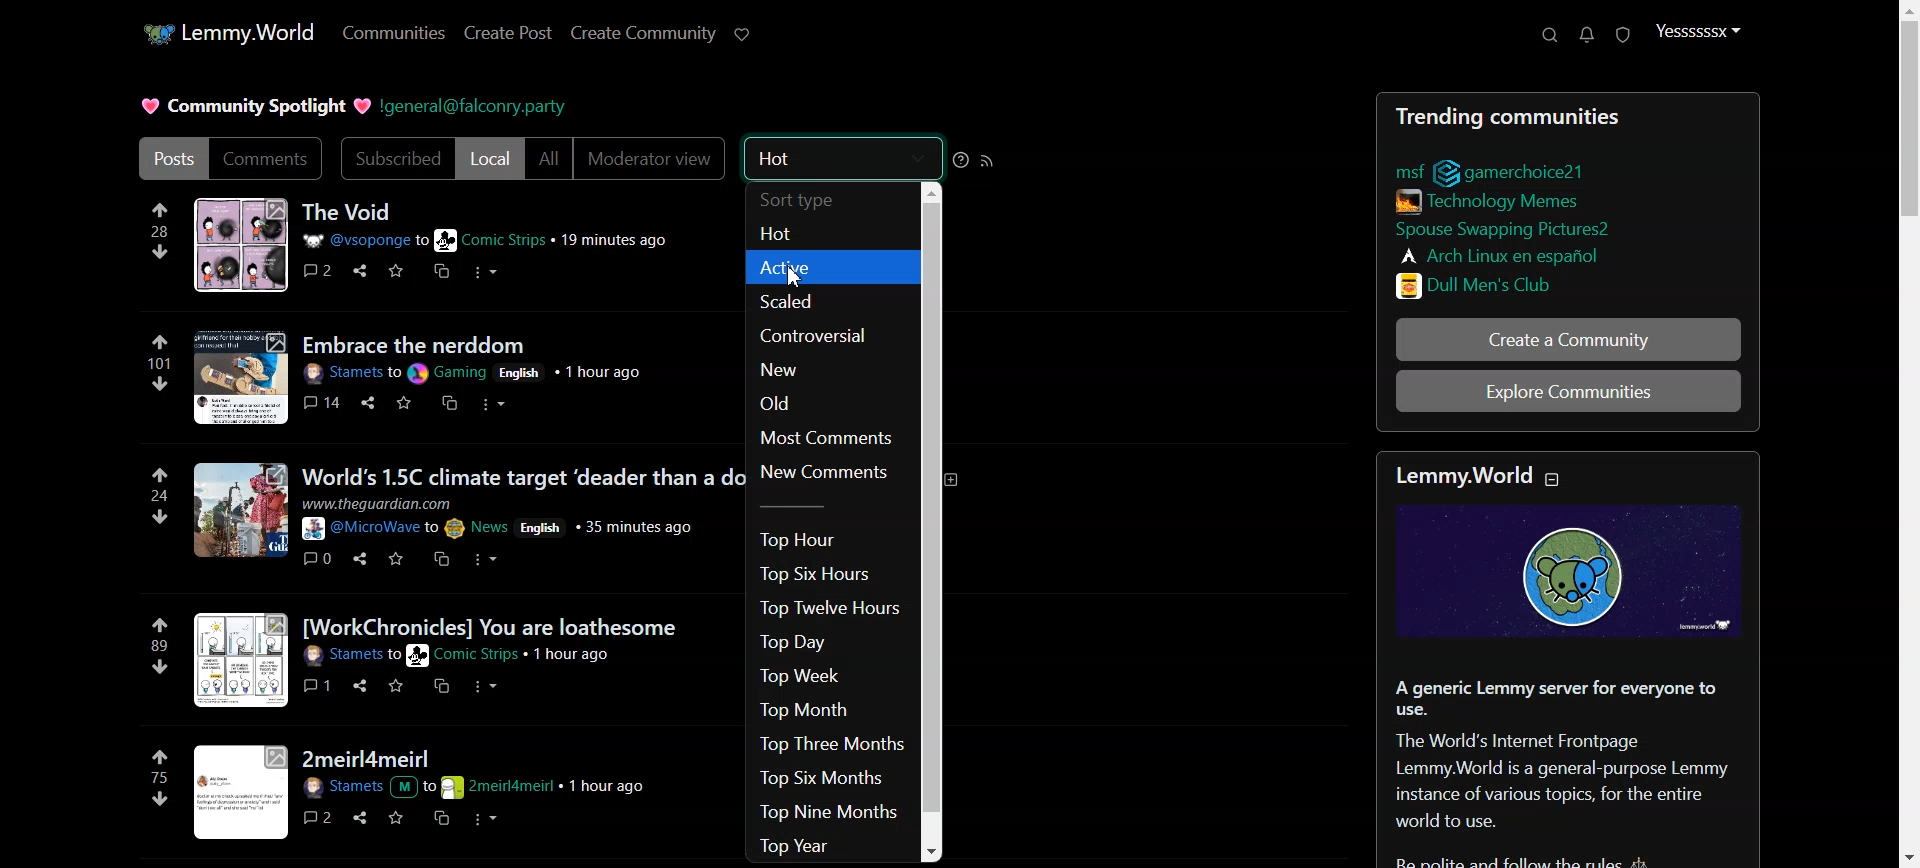 Image resolution: width=1920 pixels, height=868 pixels. Describe the element at coordinates (160, 230) in the screenshot. I see `28` at that location.